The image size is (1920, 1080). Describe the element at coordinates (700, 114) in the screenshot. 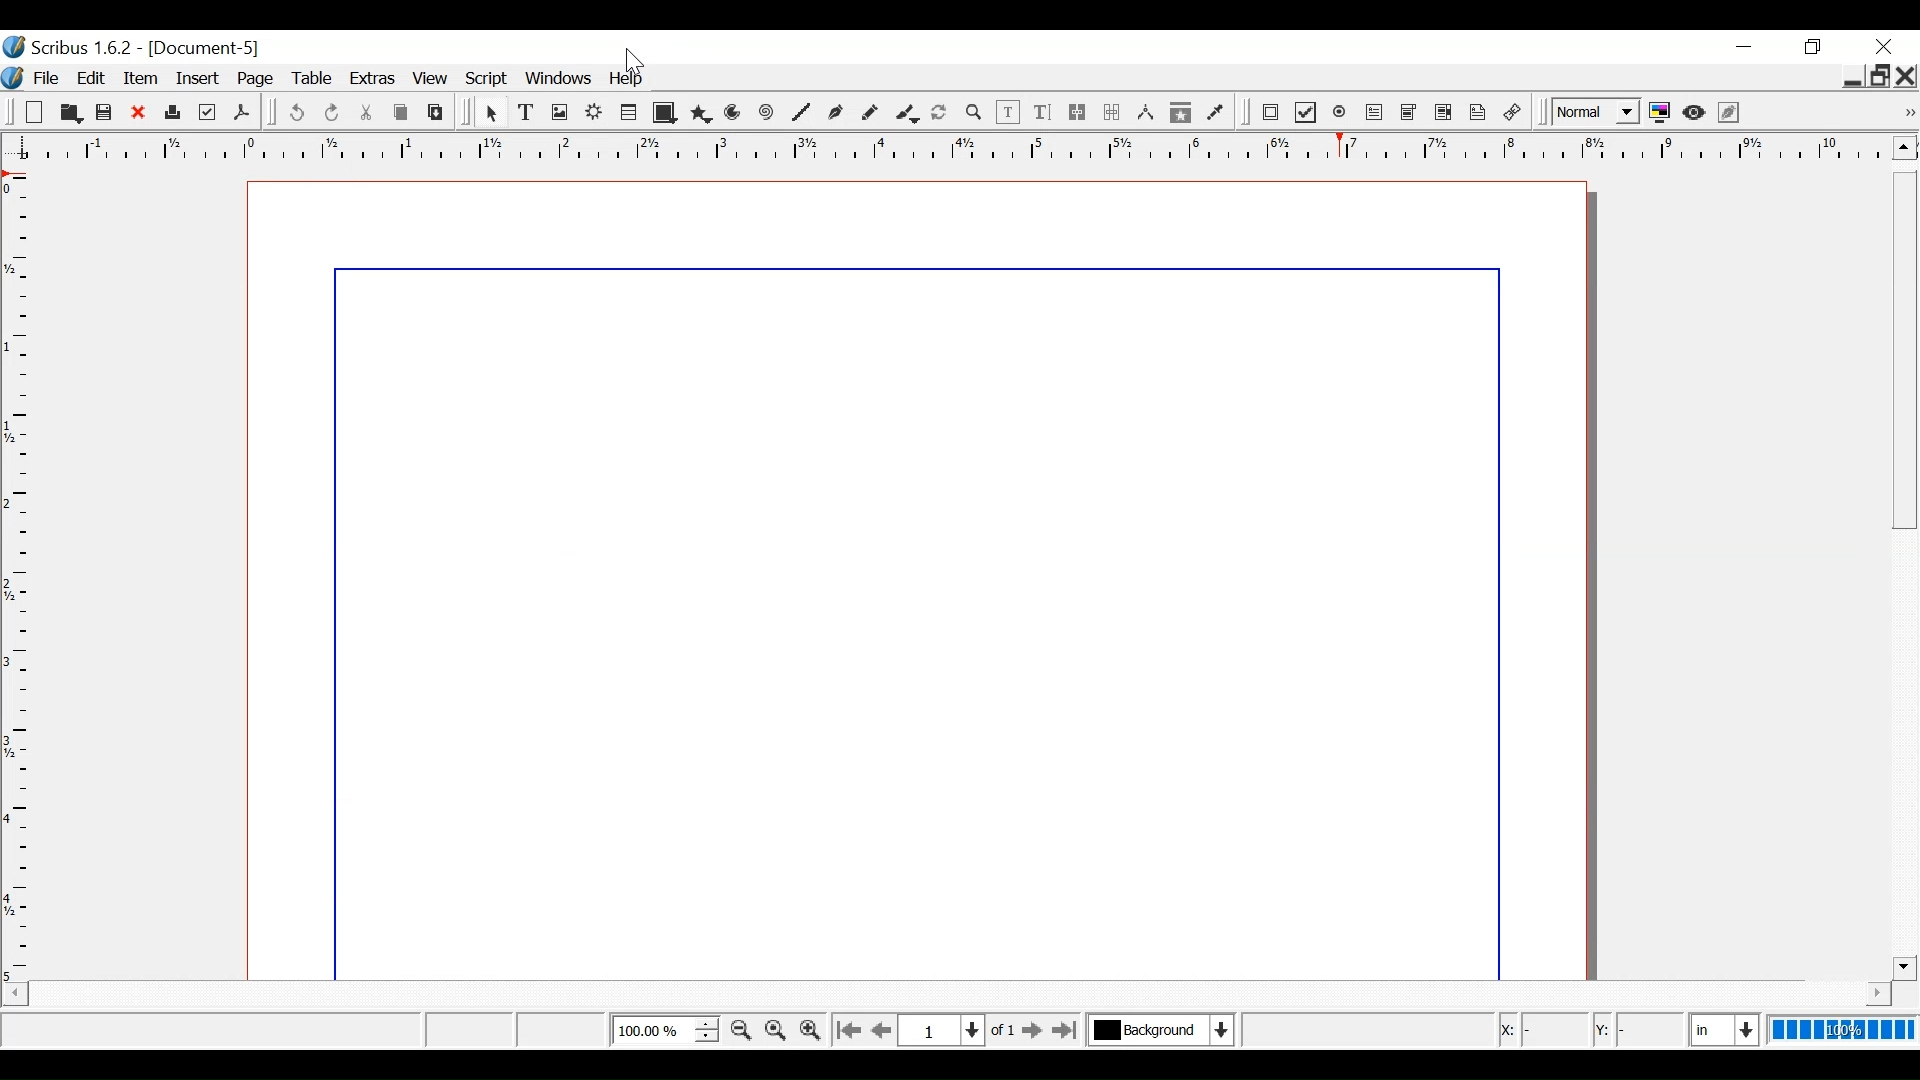

I see `Polygon` at that location.